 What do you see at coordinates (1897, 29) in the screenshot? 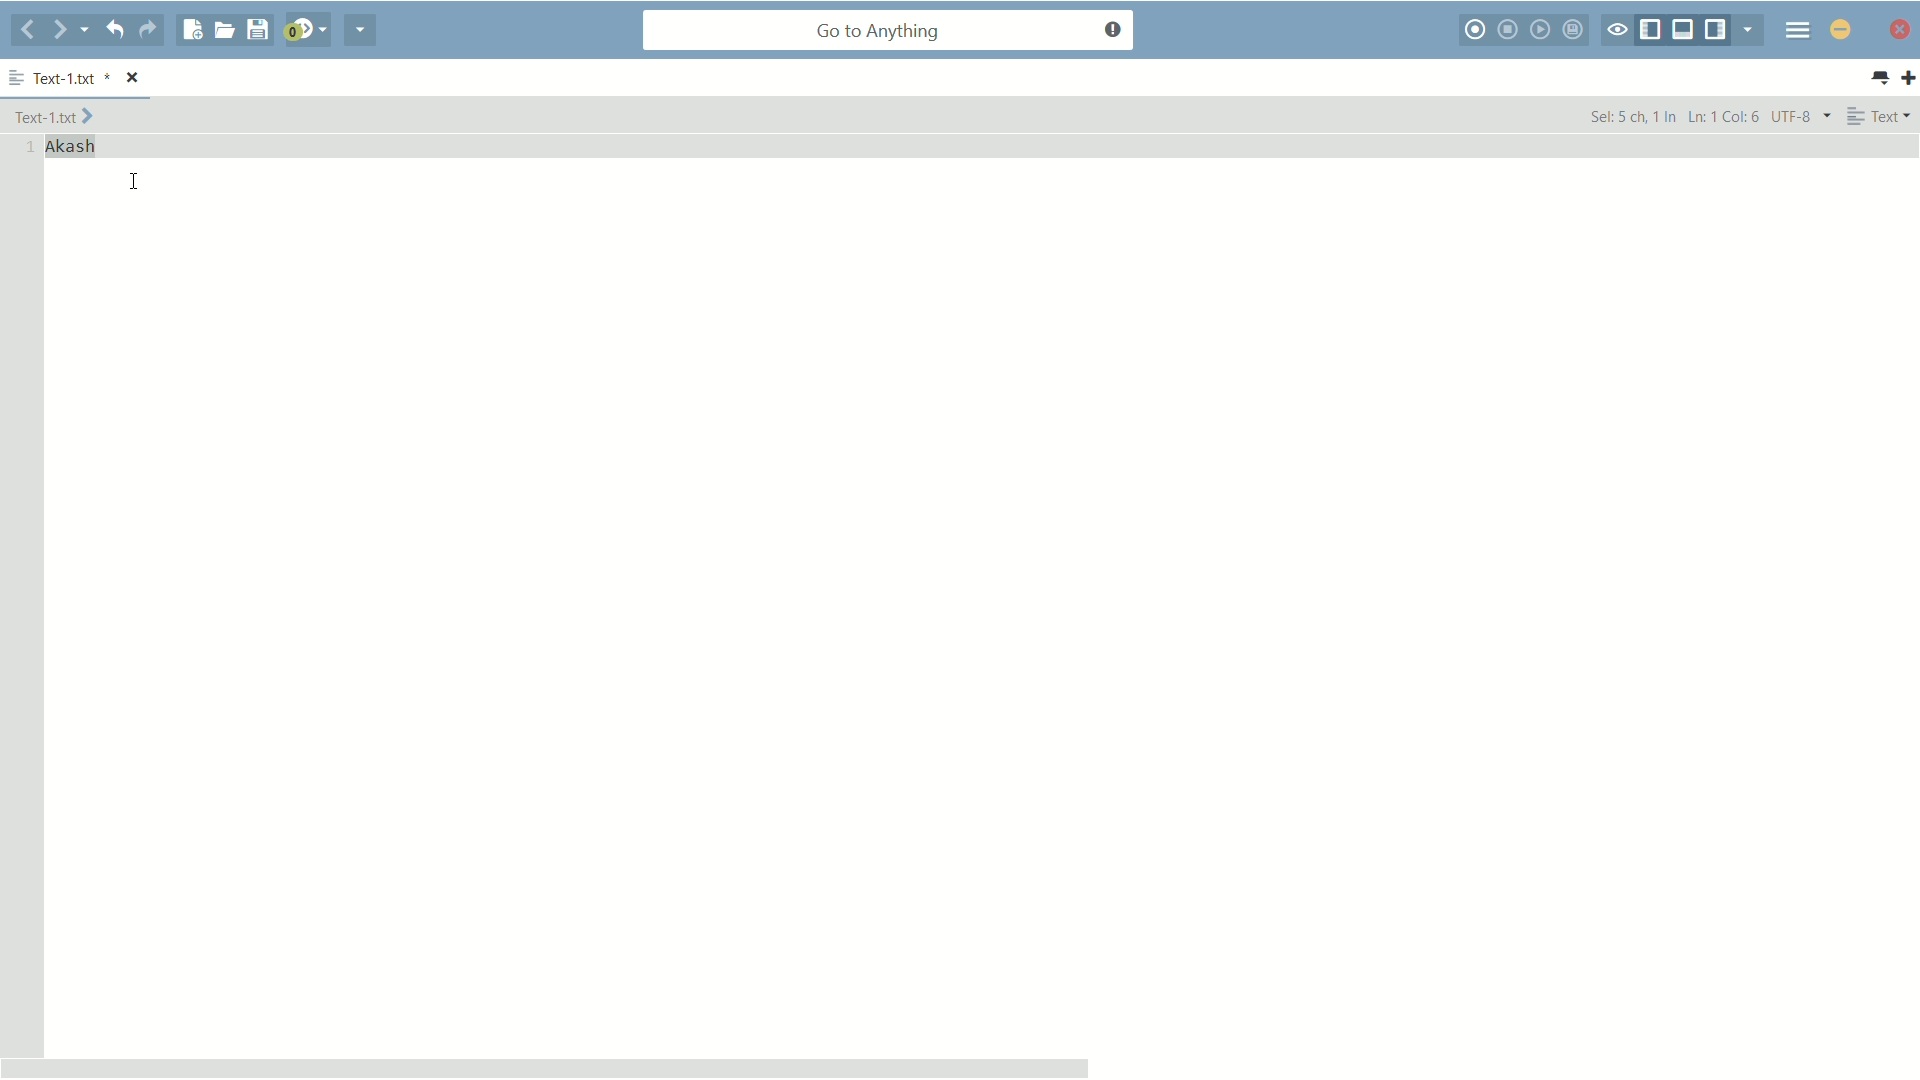
I see `close app` at bounding box center [1897, 29].